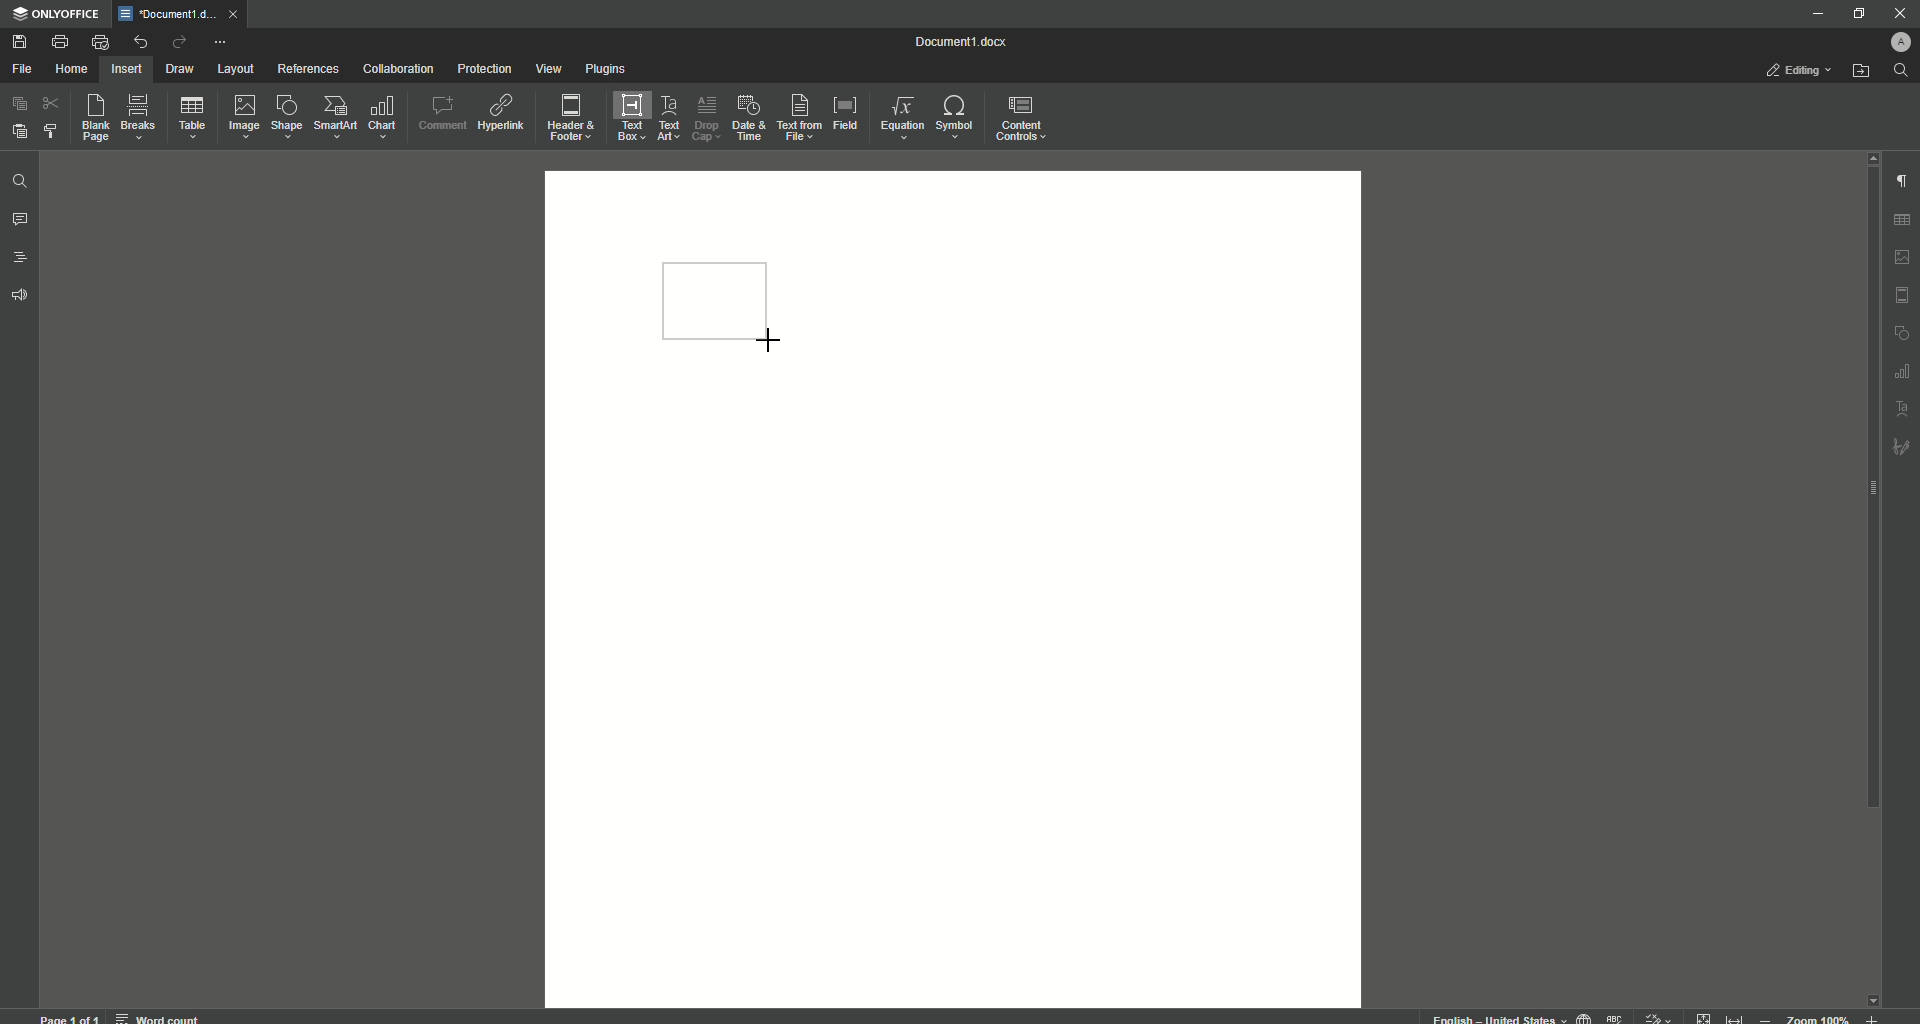  I want to click on Chart, so click(383, 117).